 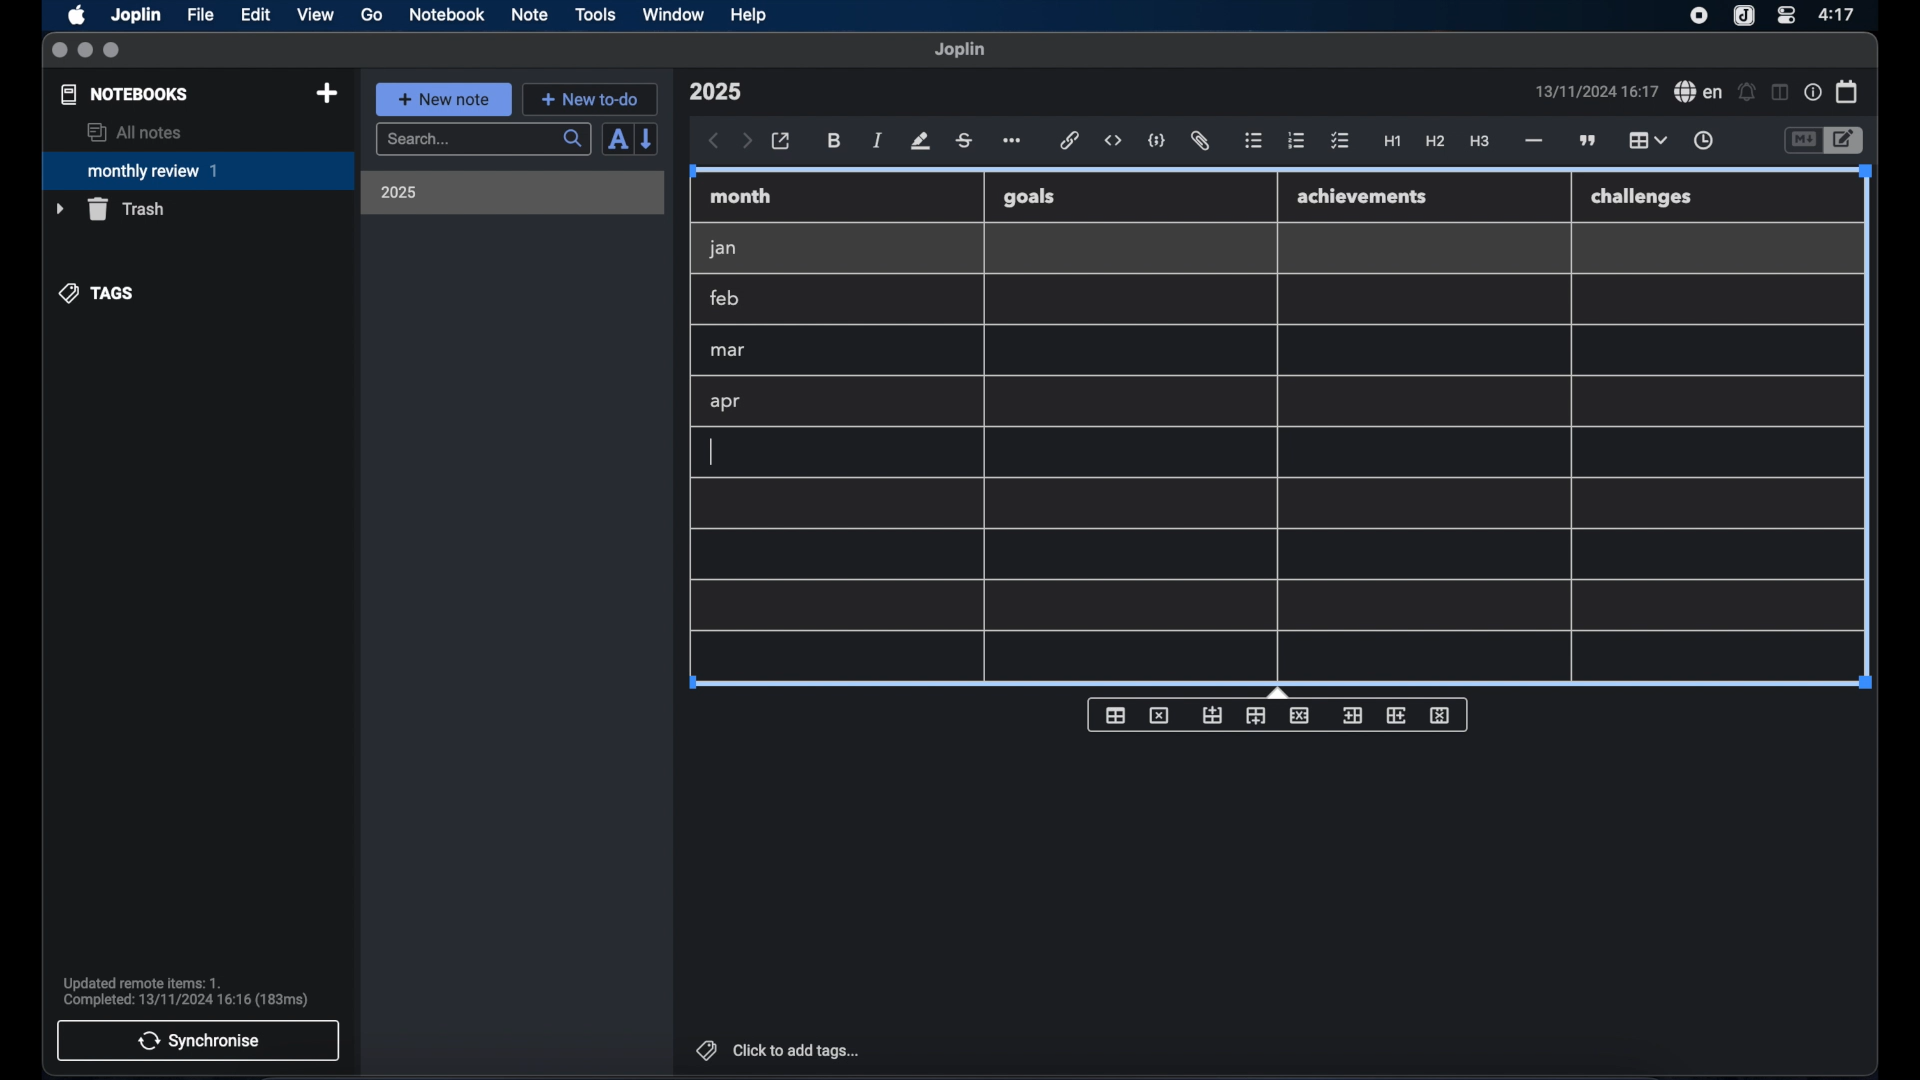 I want to click on note, so click(x=530, y=14).